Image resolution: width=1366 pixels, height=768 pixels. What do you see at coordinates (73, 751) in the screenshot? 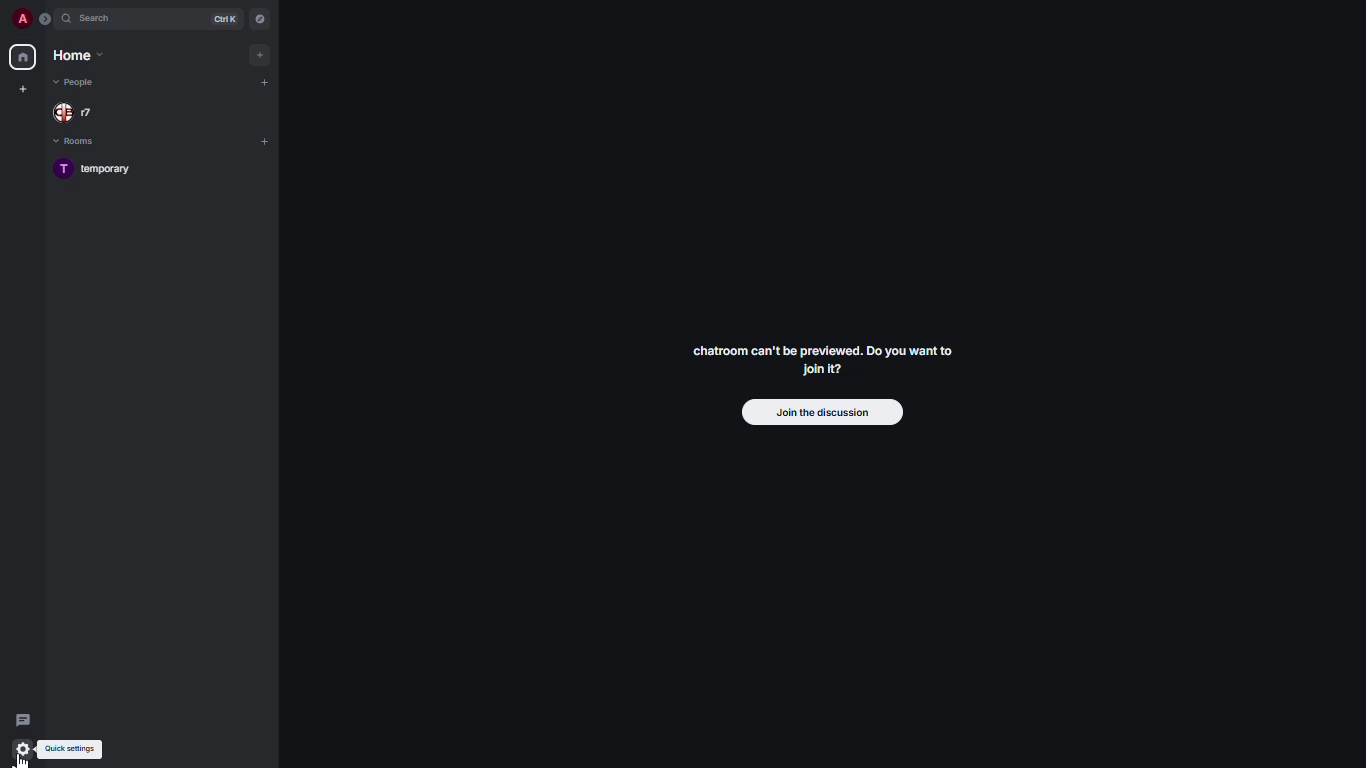
I see `quick settings` at bounding box center [73, 751].